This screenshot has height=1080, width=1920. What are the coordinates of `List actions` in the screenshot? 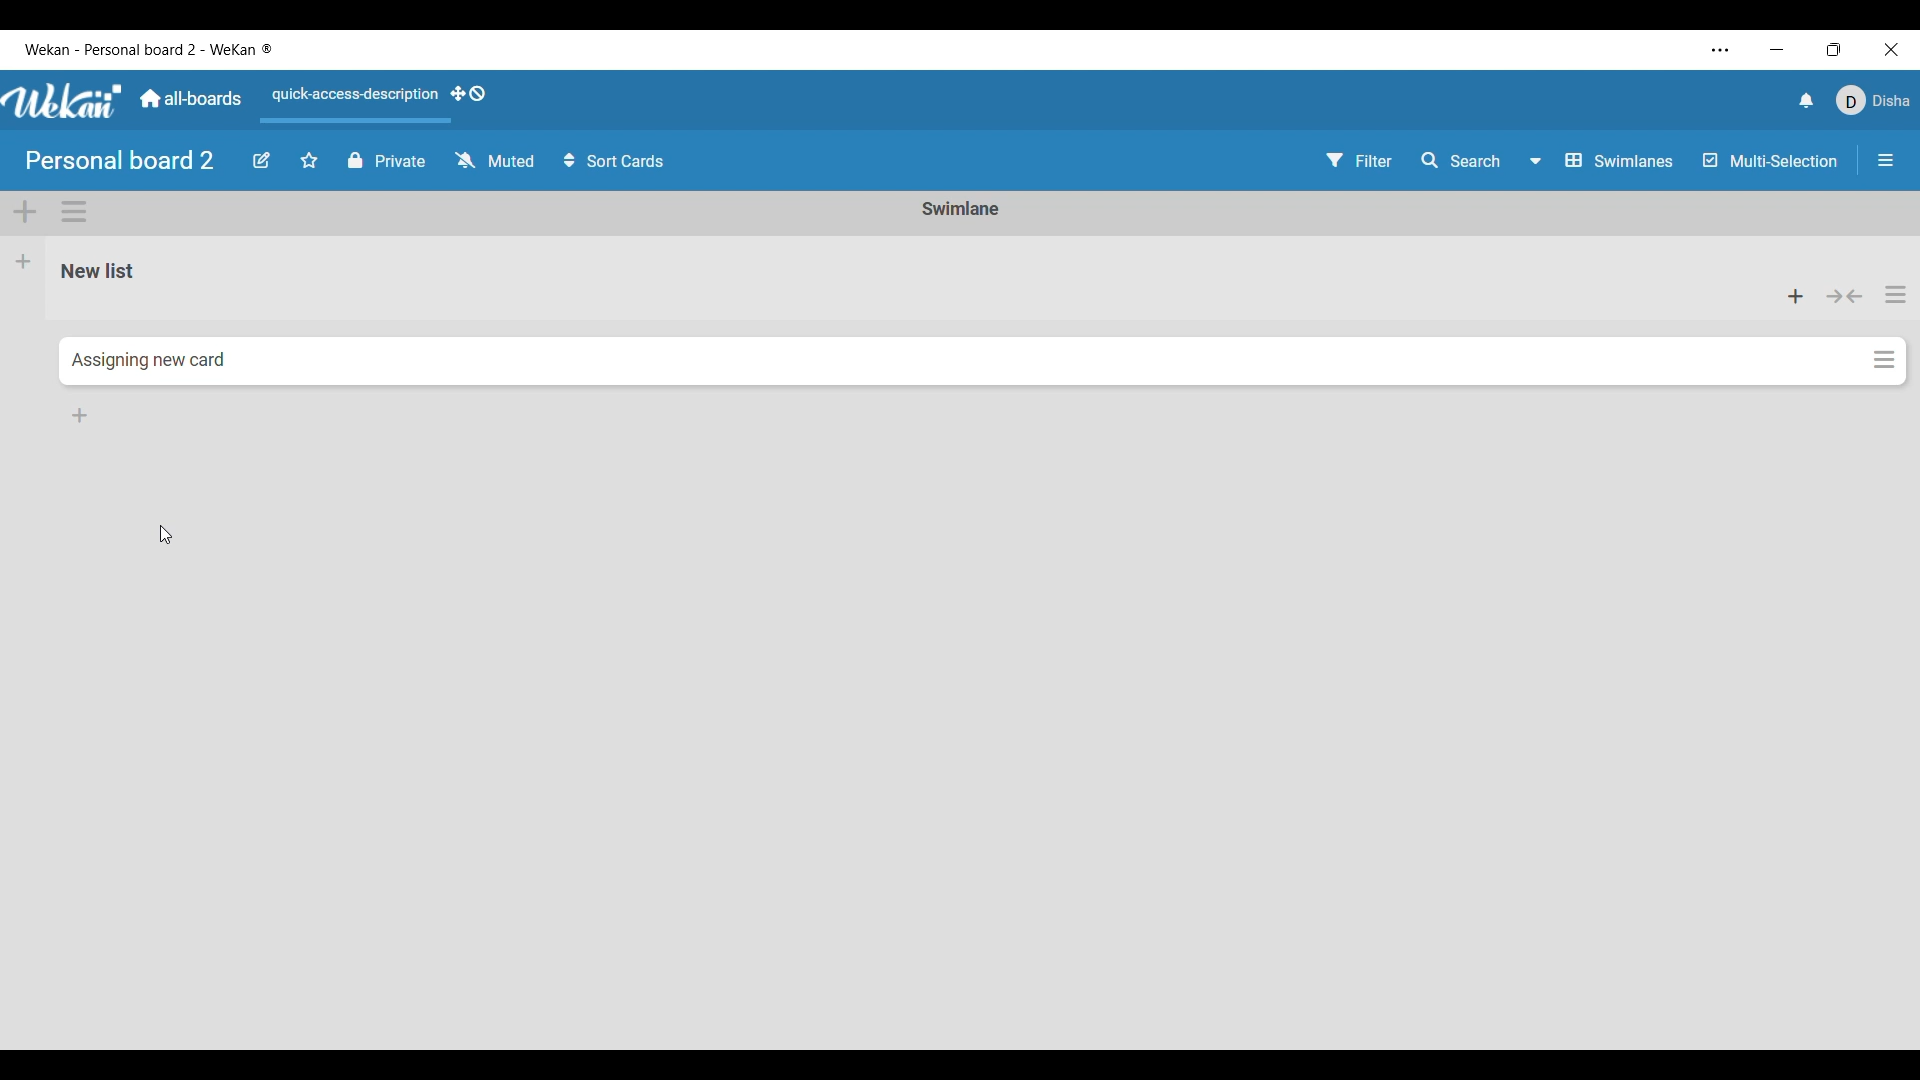 It's located at (1896, 294).